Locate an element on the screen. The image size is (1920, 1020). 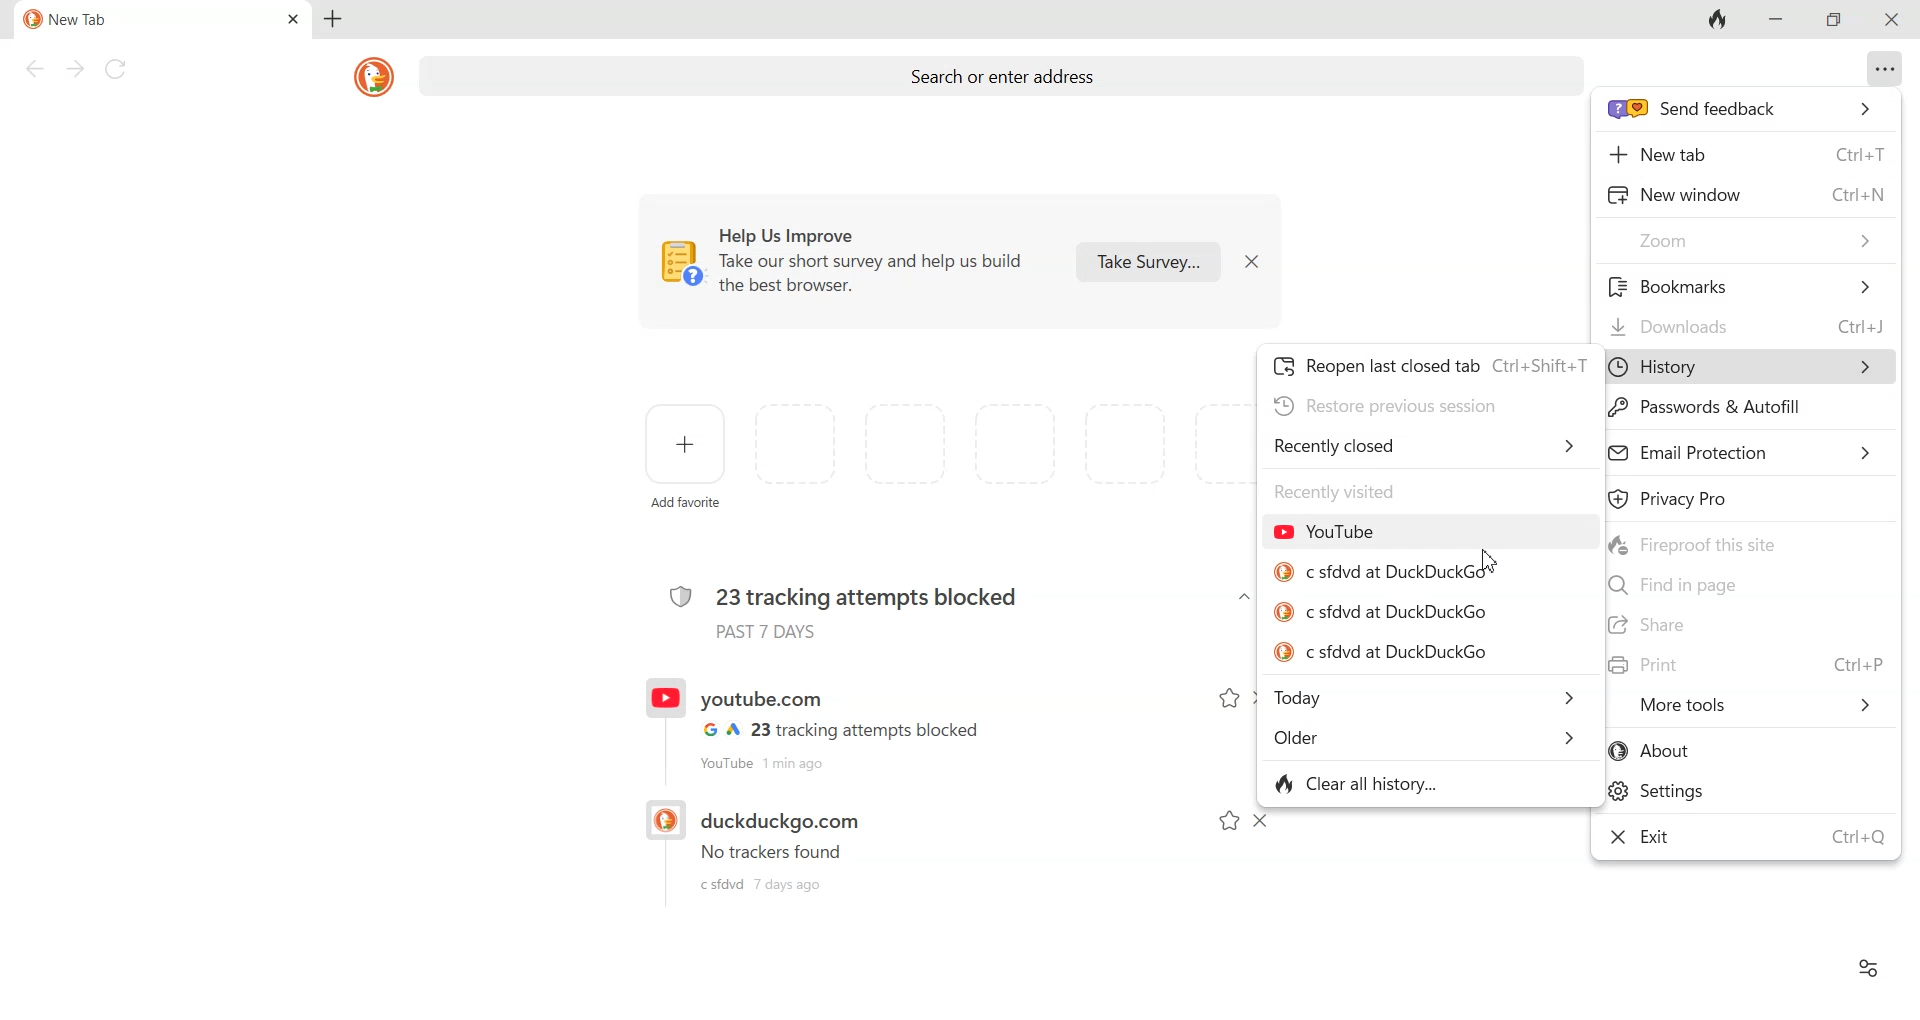
space for adding favorites is located at coordinates (1001, 446).